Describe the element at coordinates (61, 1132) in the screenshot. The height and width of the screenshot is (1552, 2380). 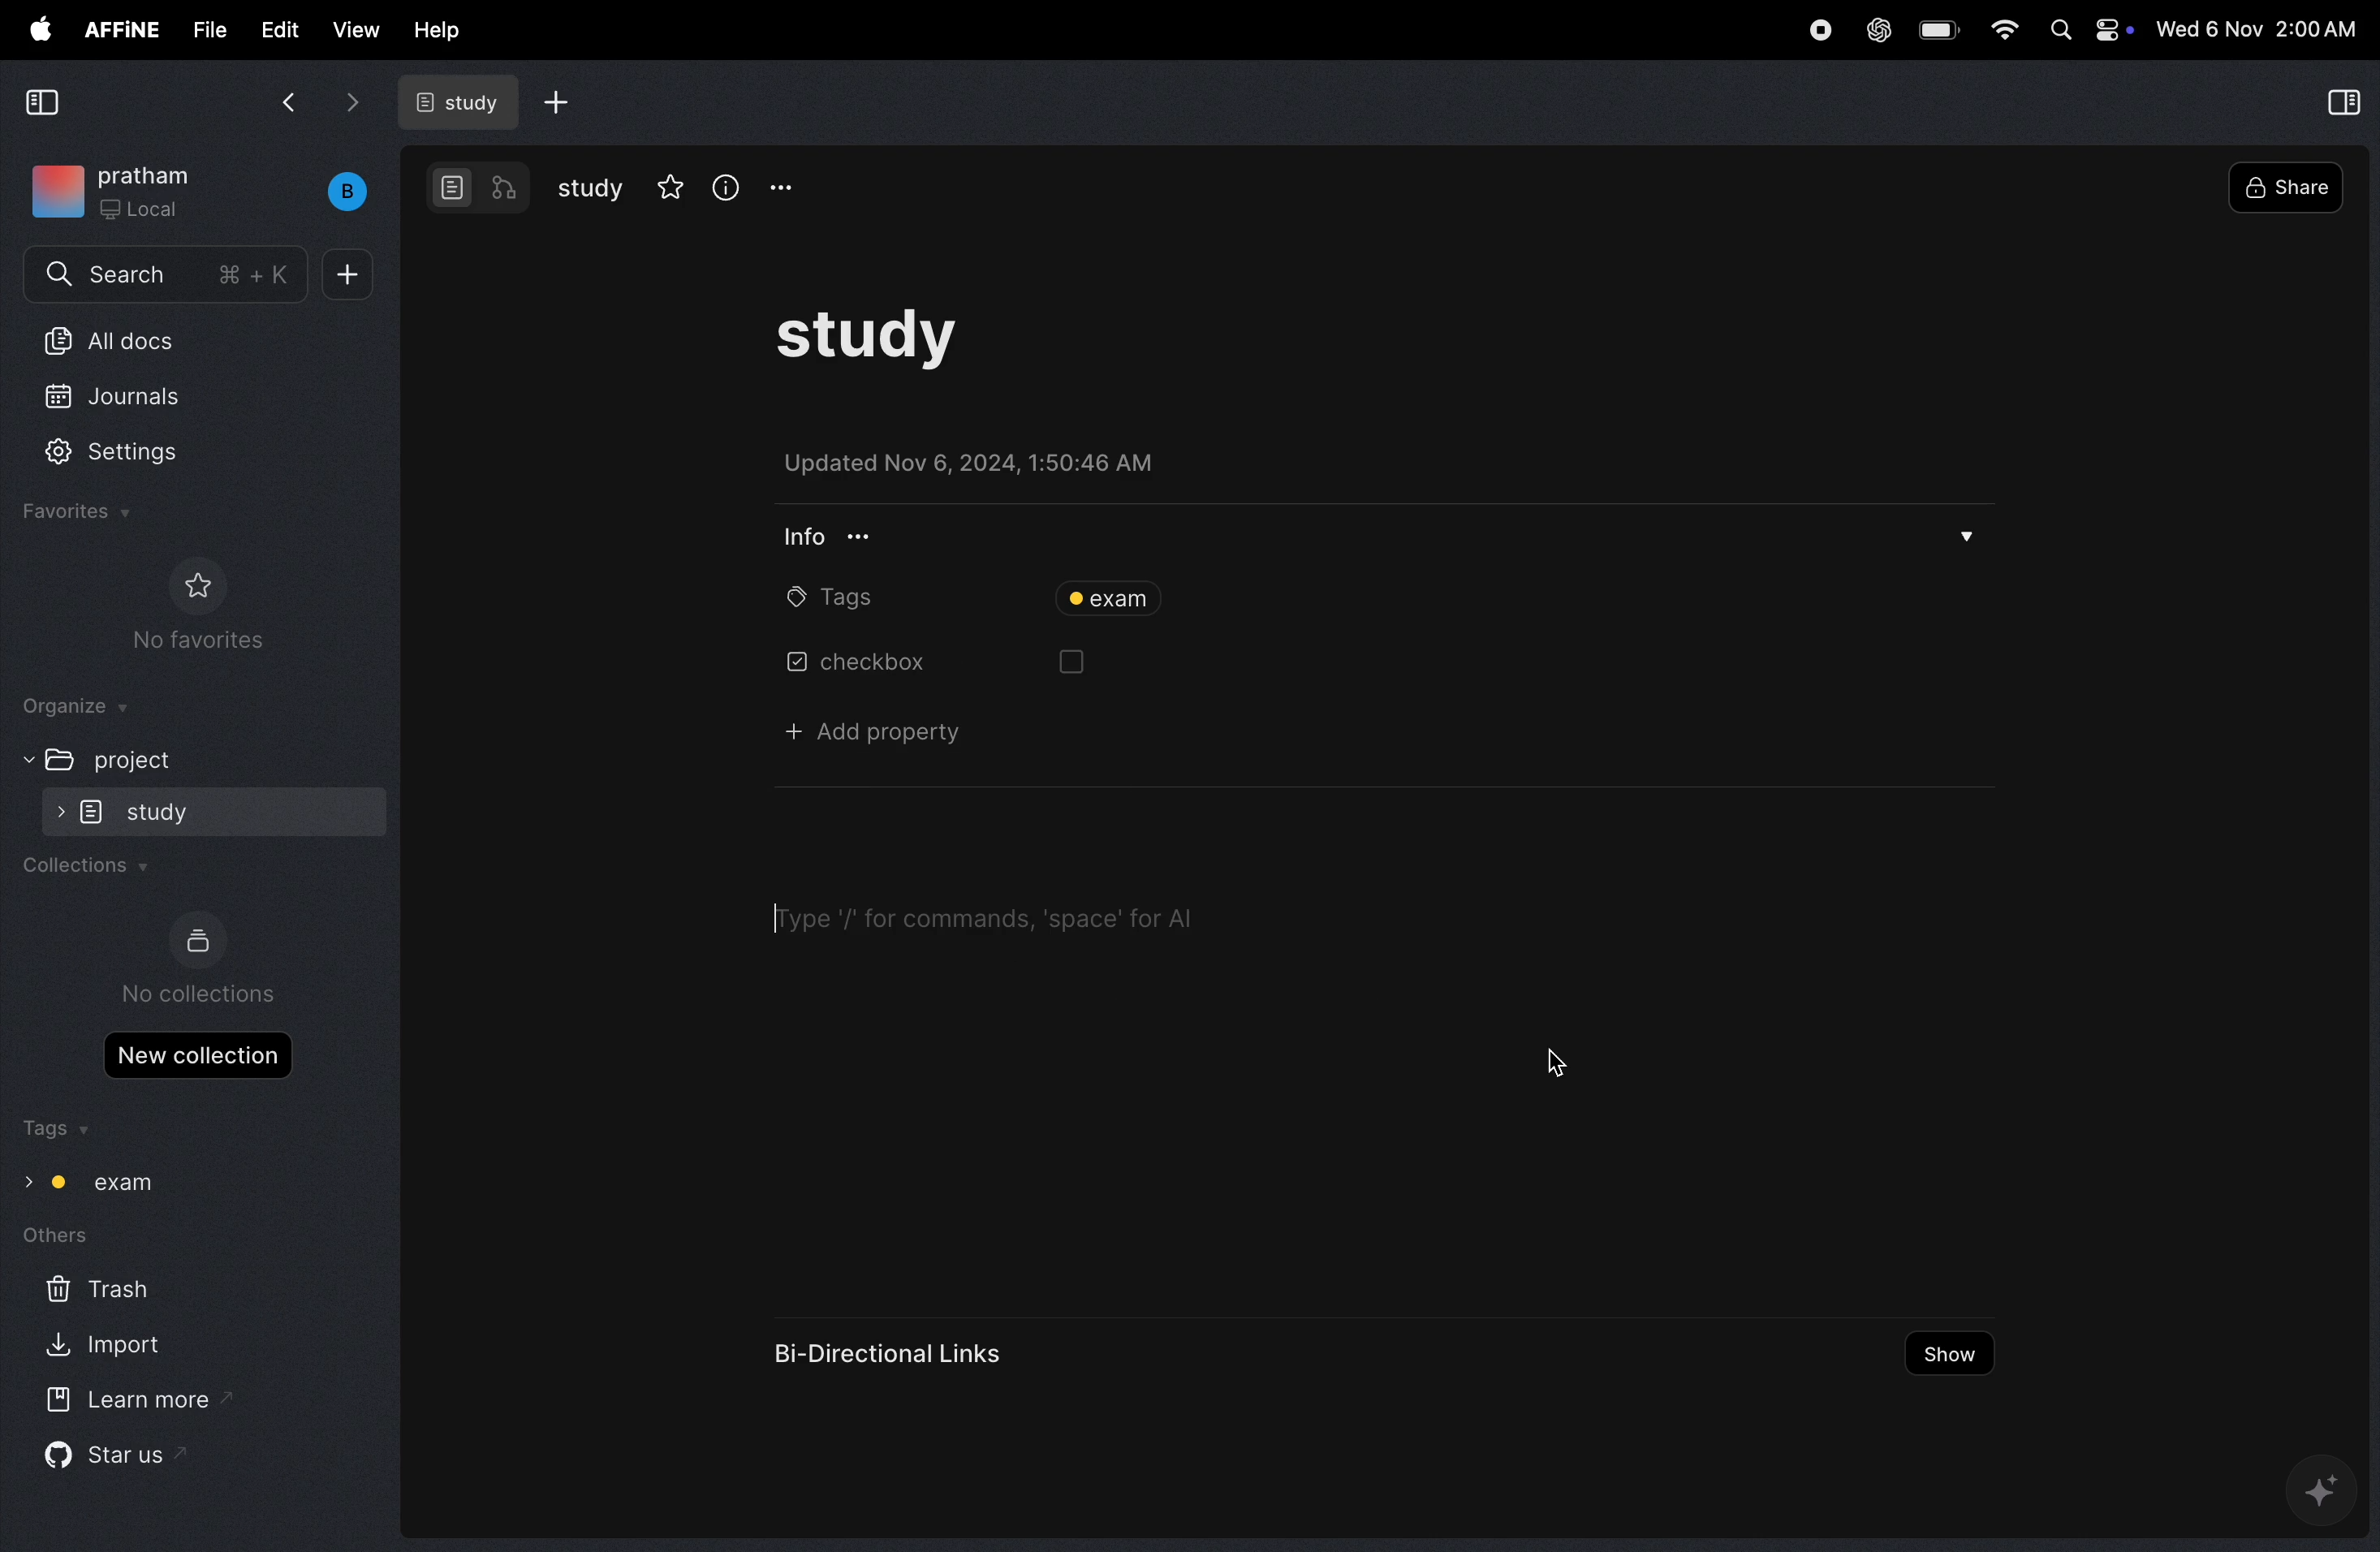
I see `tags` at that location.